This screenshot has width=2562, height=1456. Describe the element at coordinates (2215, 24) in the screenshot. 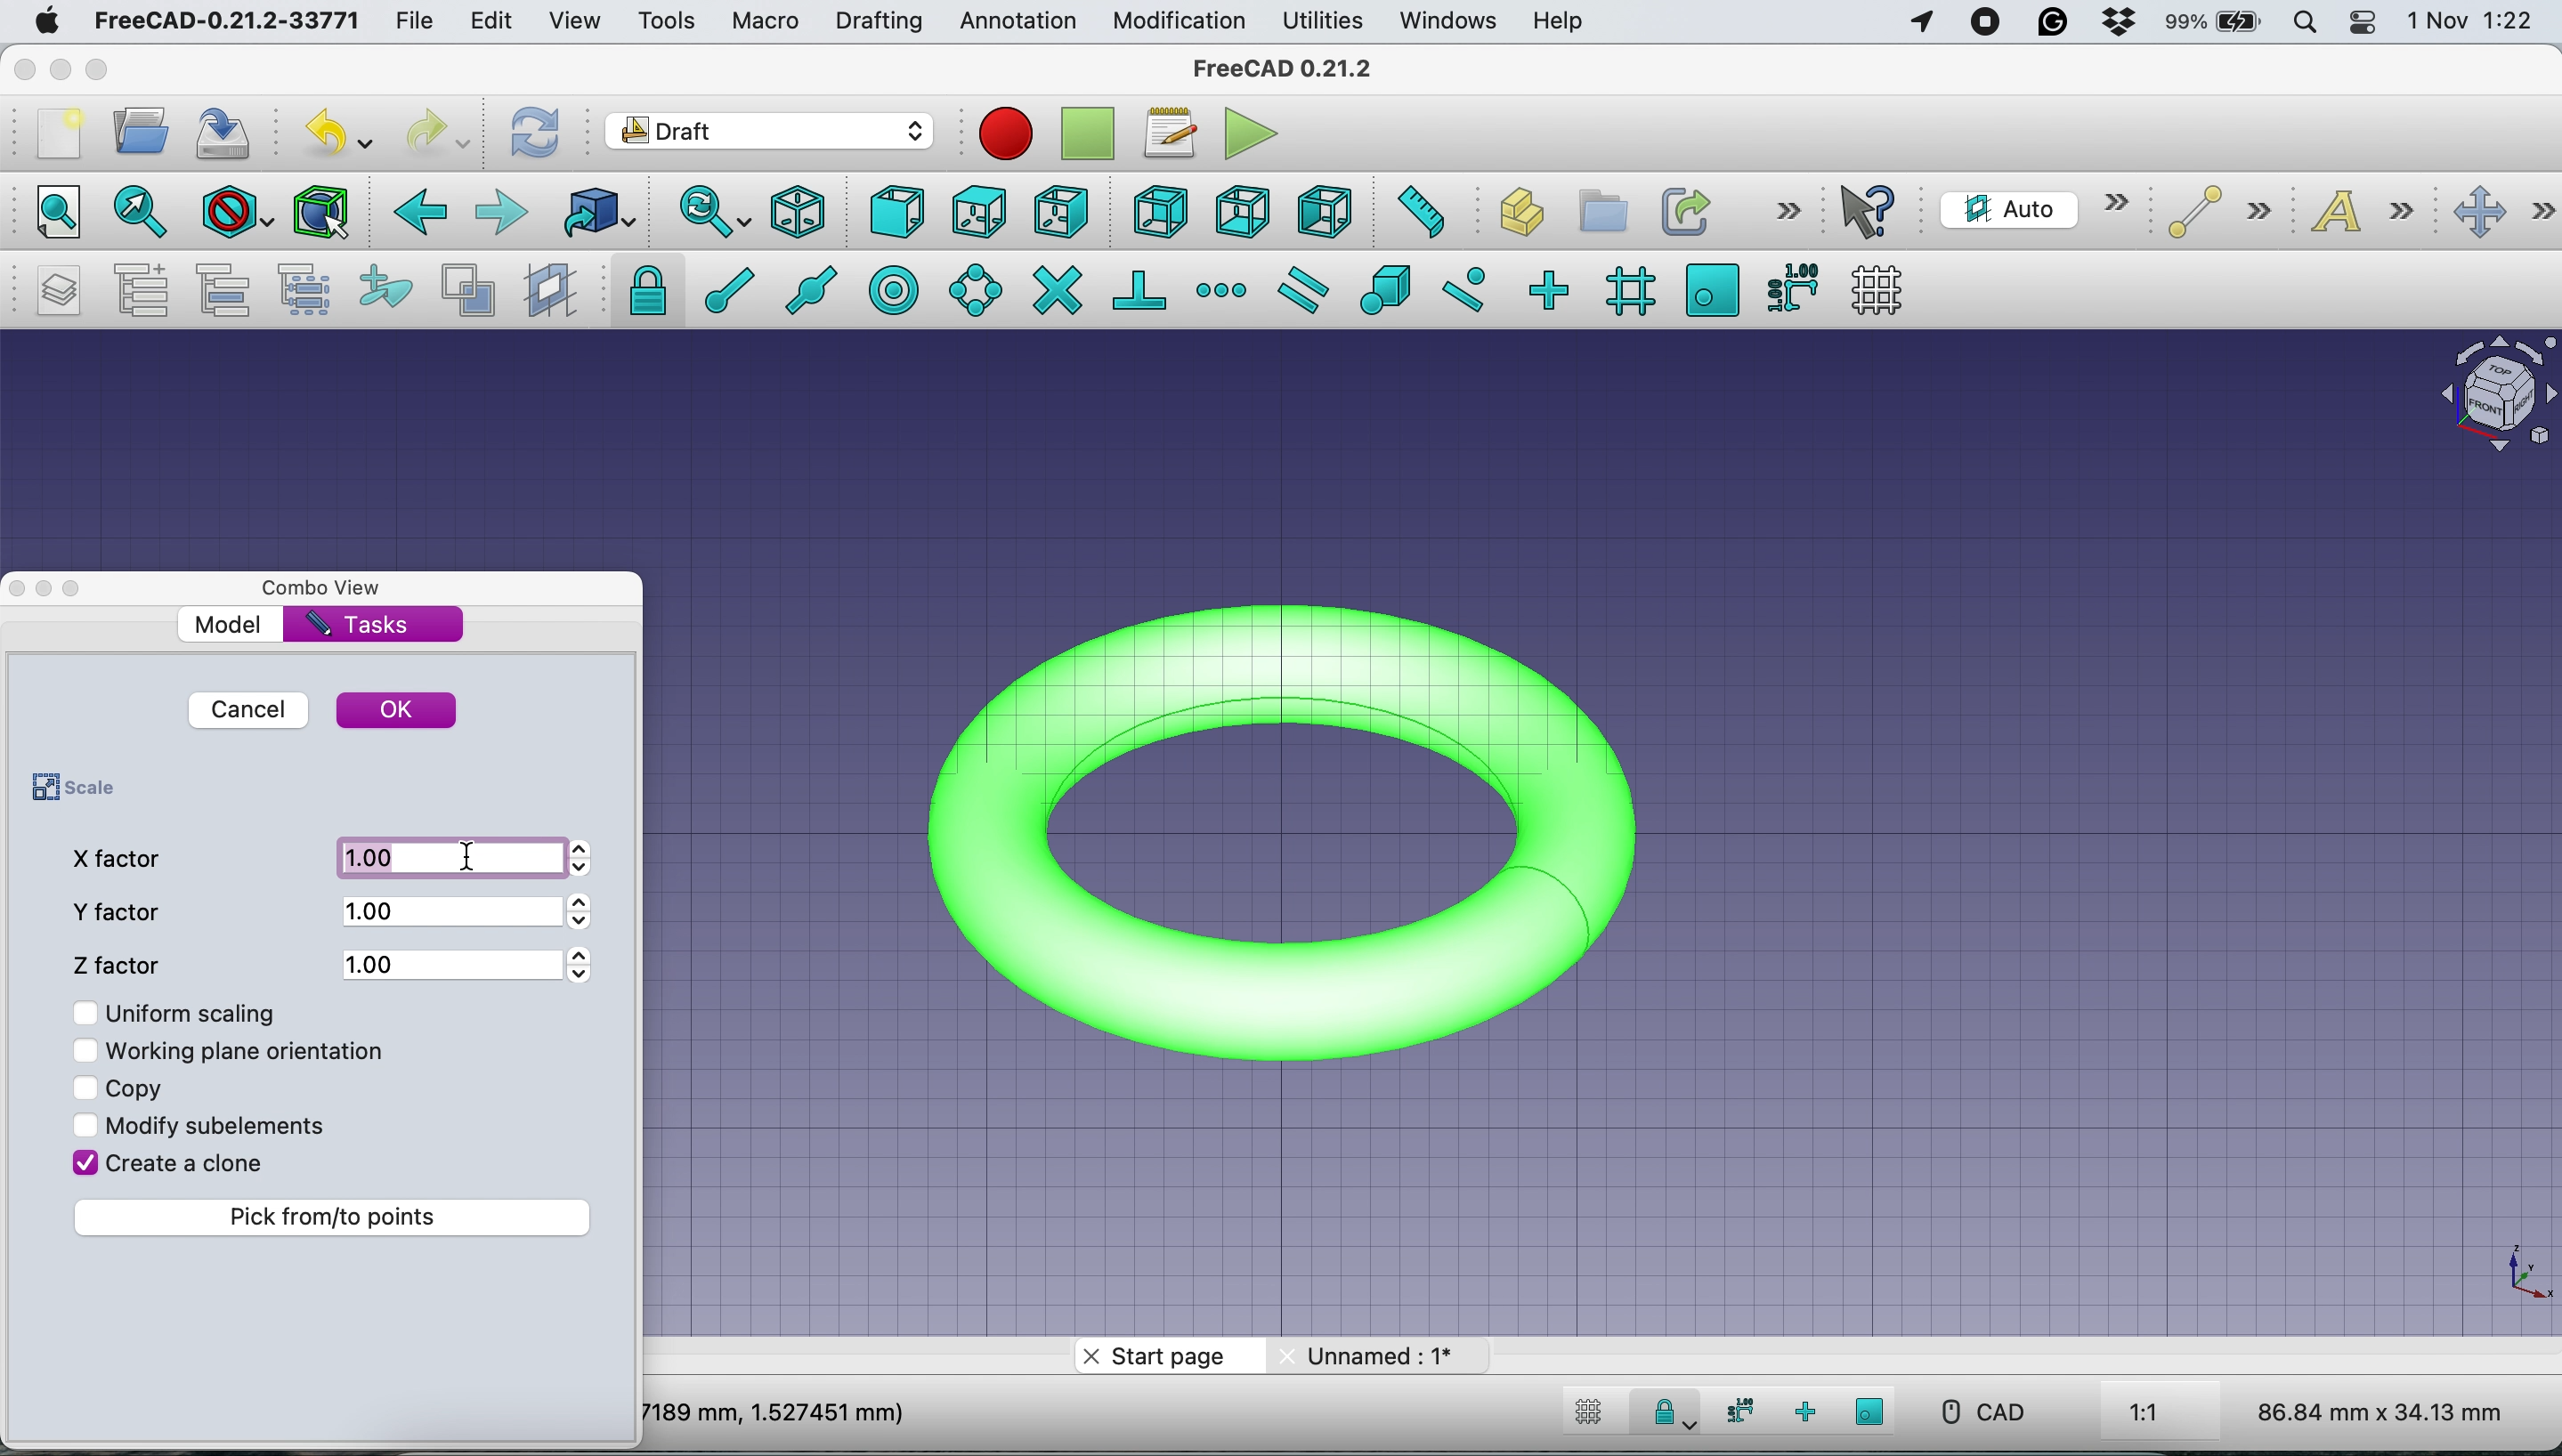

I see `battery` at that location.